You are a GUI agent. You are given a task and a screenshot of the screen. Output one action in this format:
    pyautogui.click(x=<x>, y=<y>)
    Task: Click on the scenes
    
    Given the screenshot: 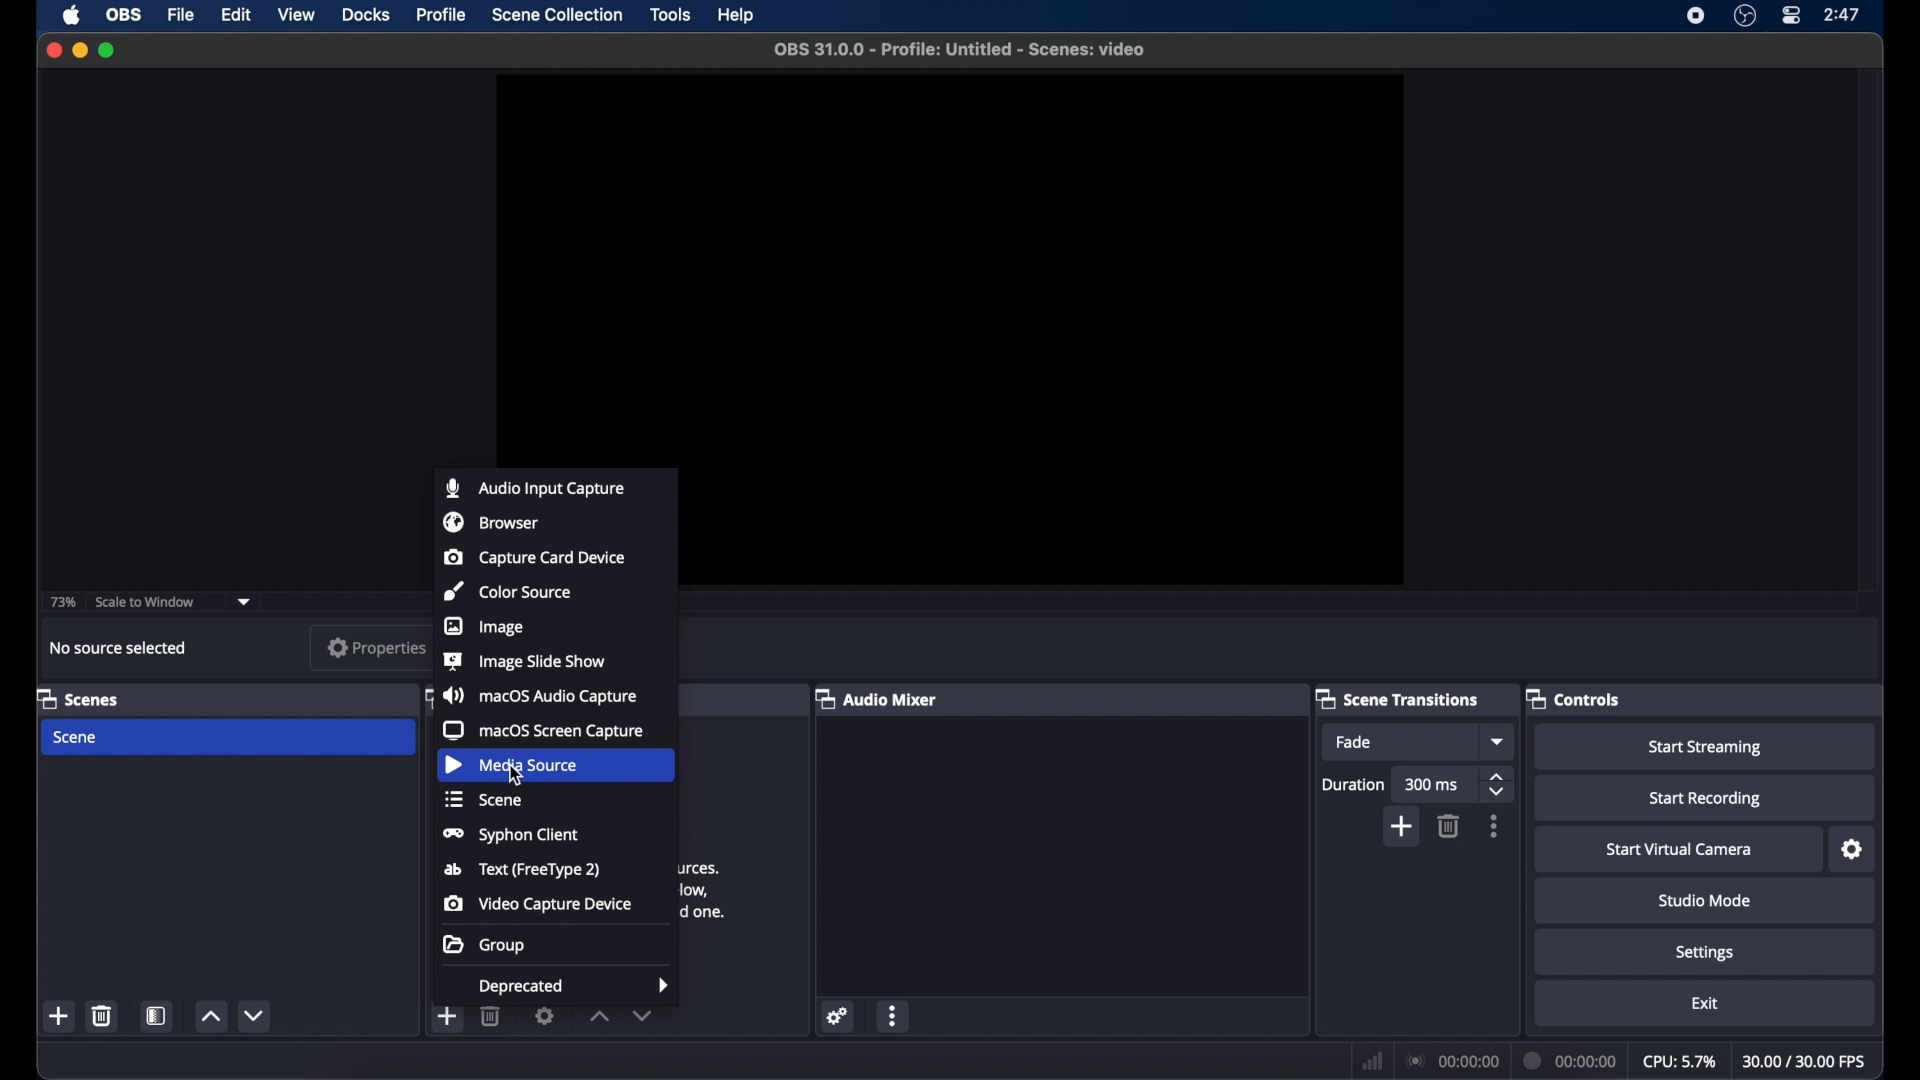 What is the action you would take?
    pyautogui.click(x=78, y=700)
    